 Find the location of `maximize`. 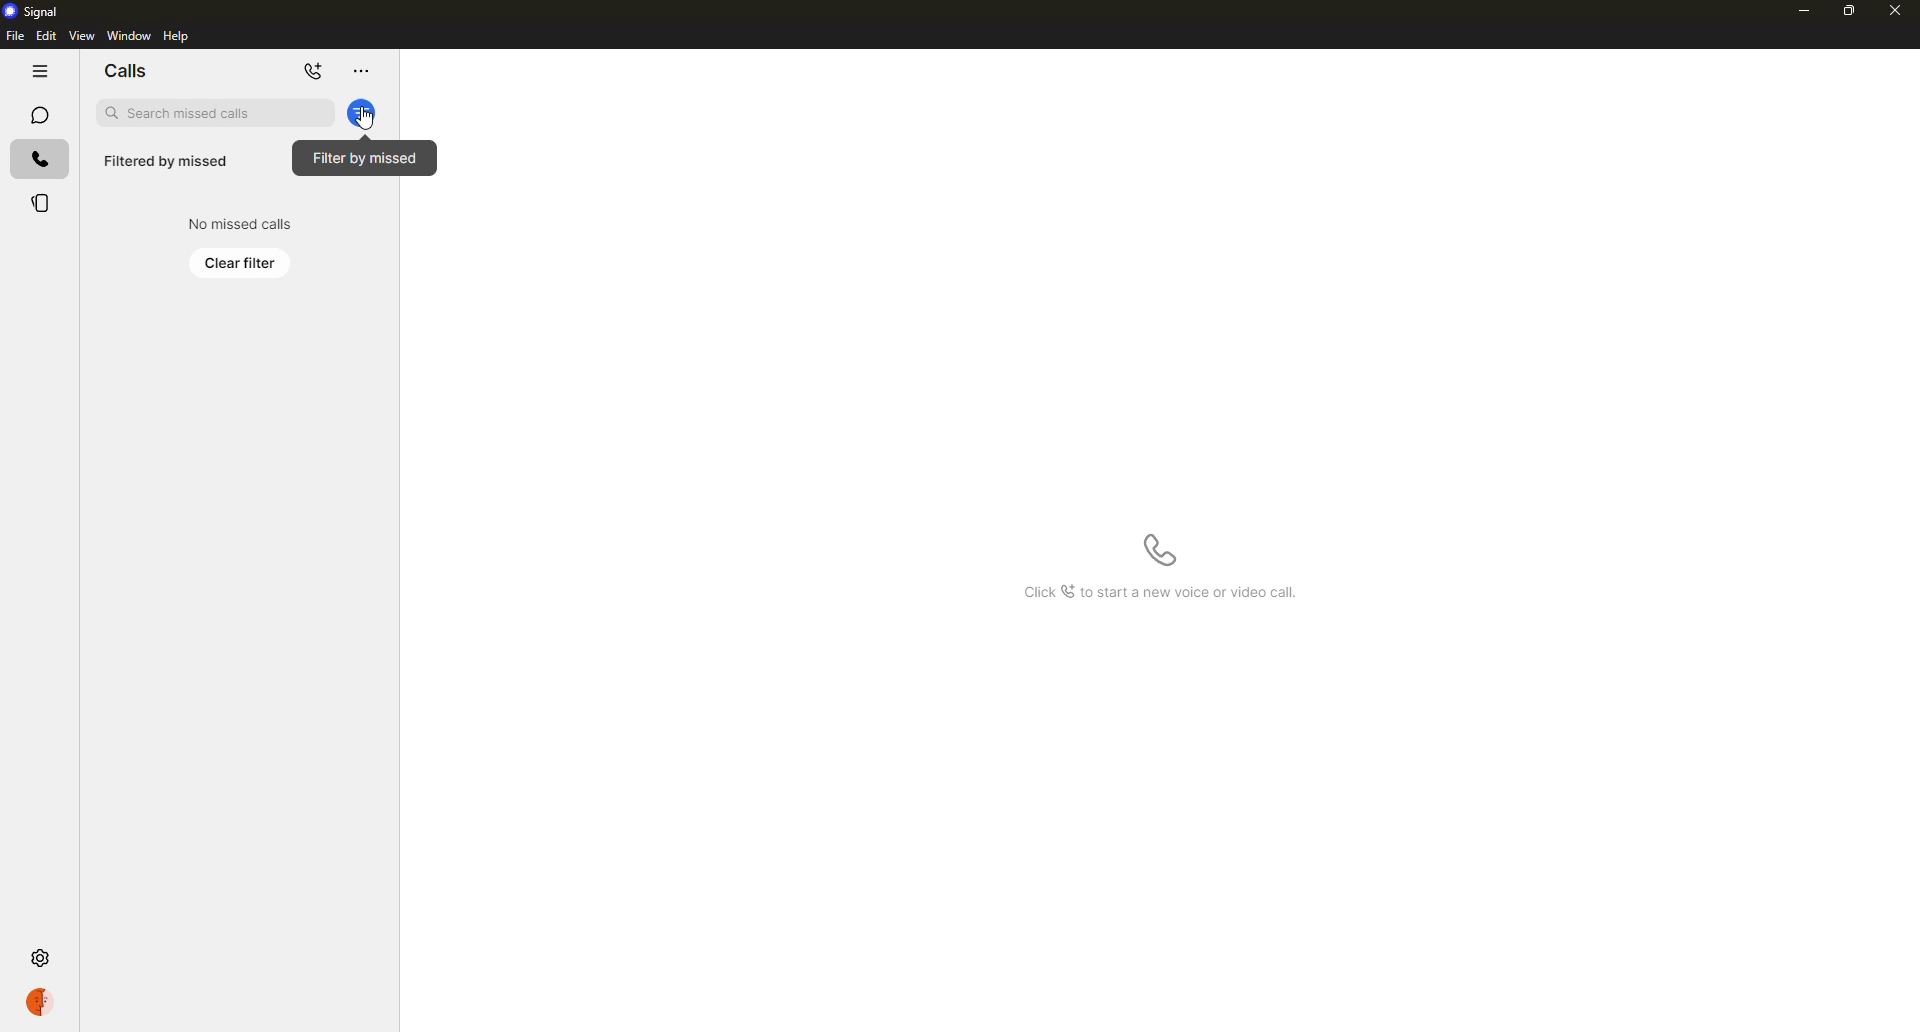

maximize is located at coordinates (1850, 12).